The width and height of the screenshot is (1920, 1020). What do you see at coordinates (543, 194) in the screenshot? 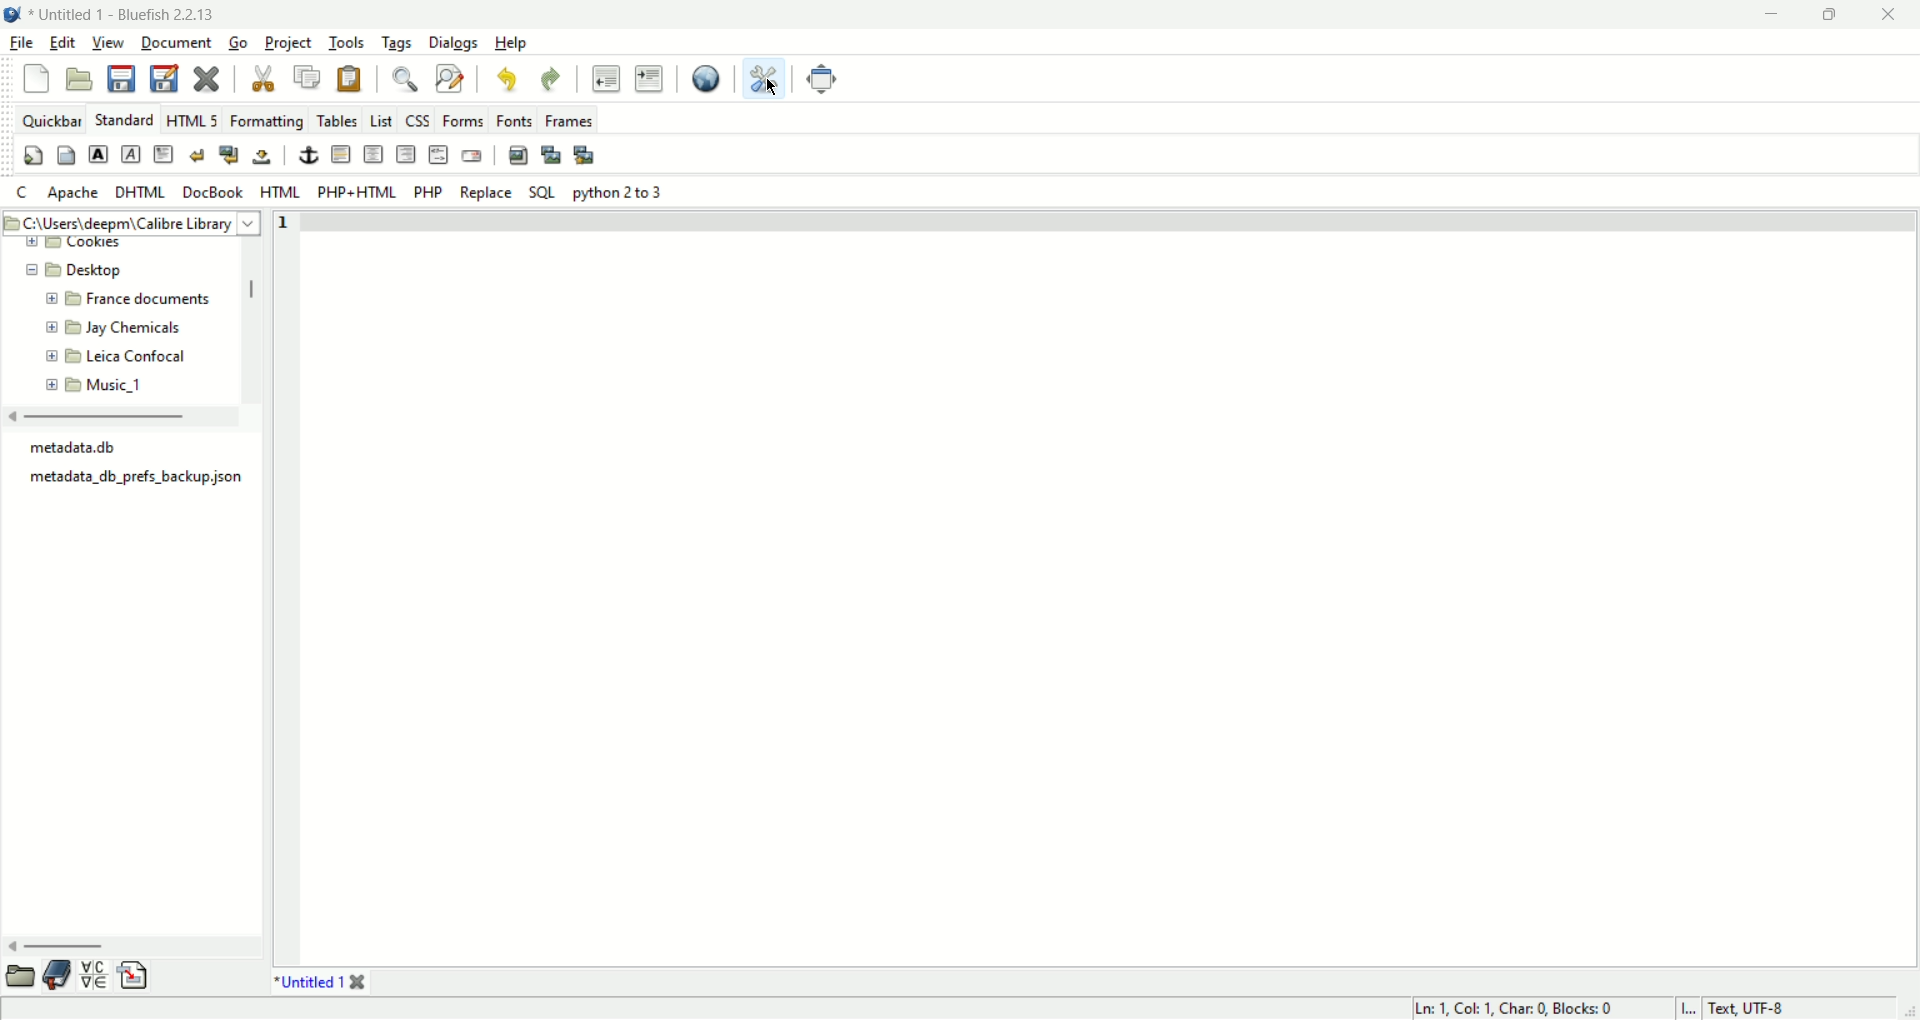
I see `SQL` at bounding box center [543, 194].